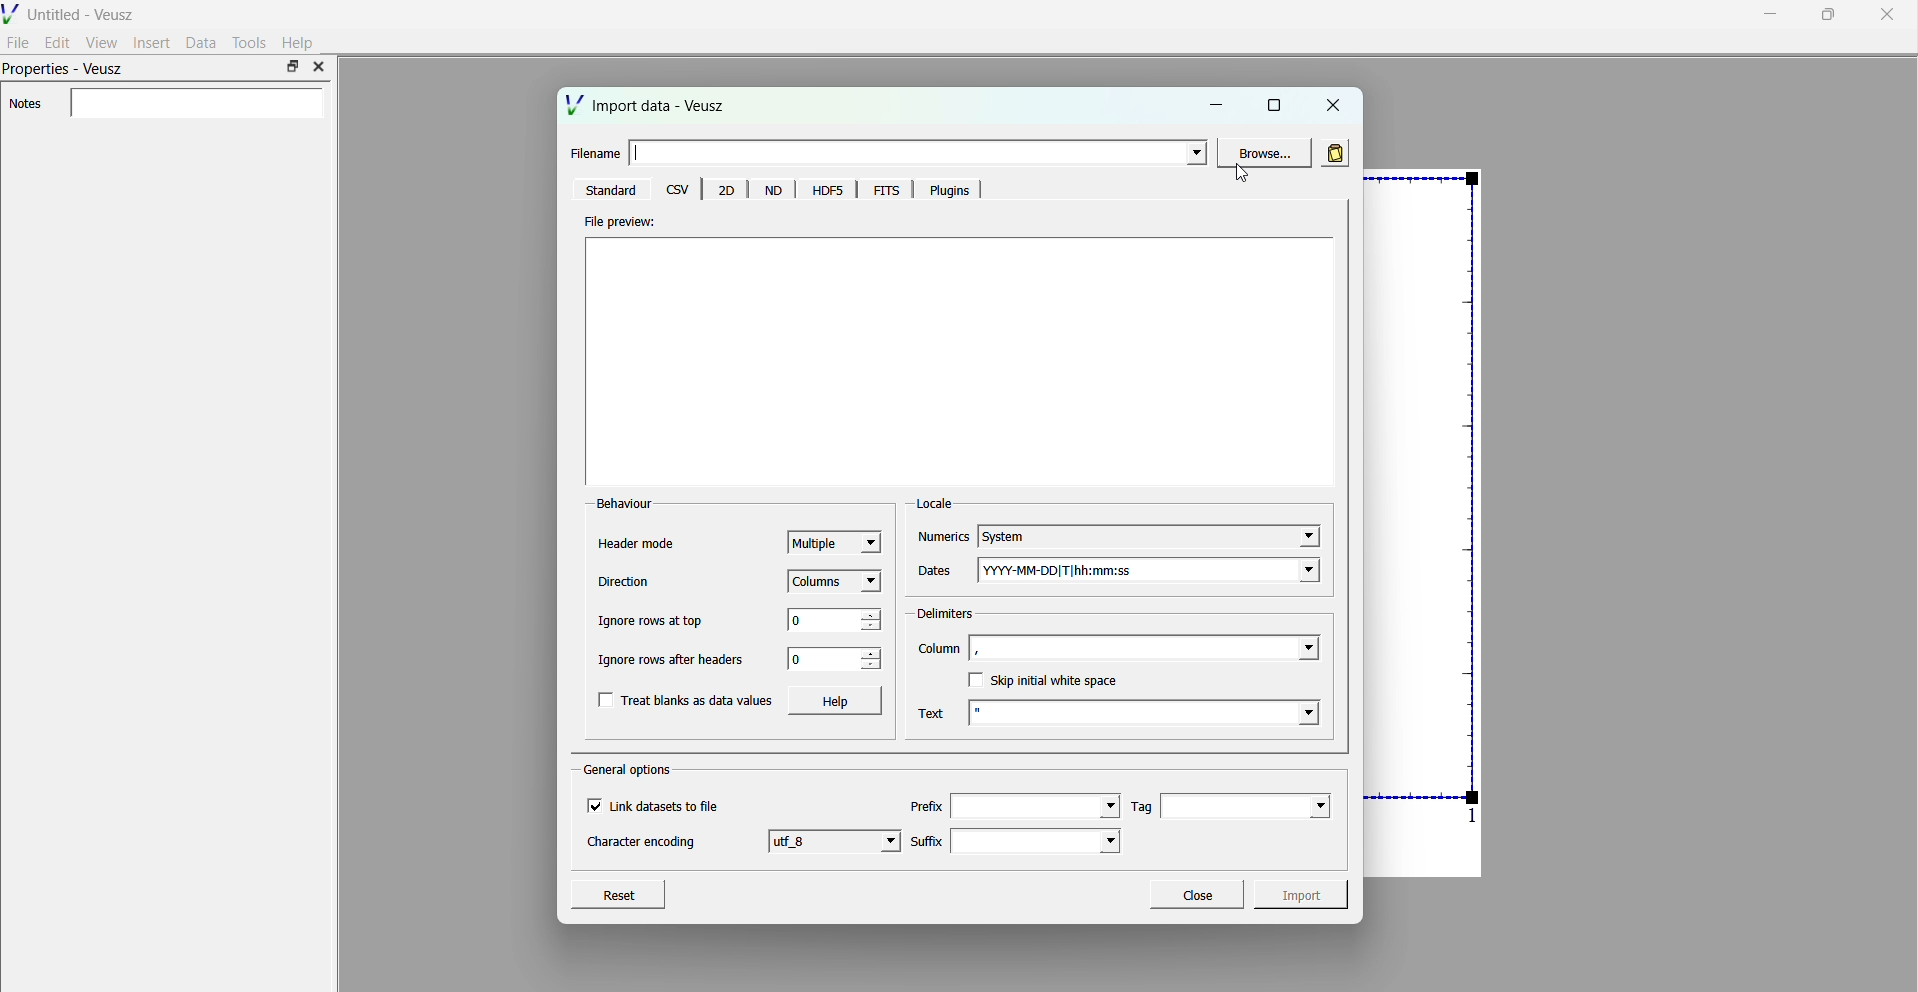 This screenshot has width=1918, height=992. Describe the element at coordinates (872, 628) in the screenshot. I see `decrease` at that location.